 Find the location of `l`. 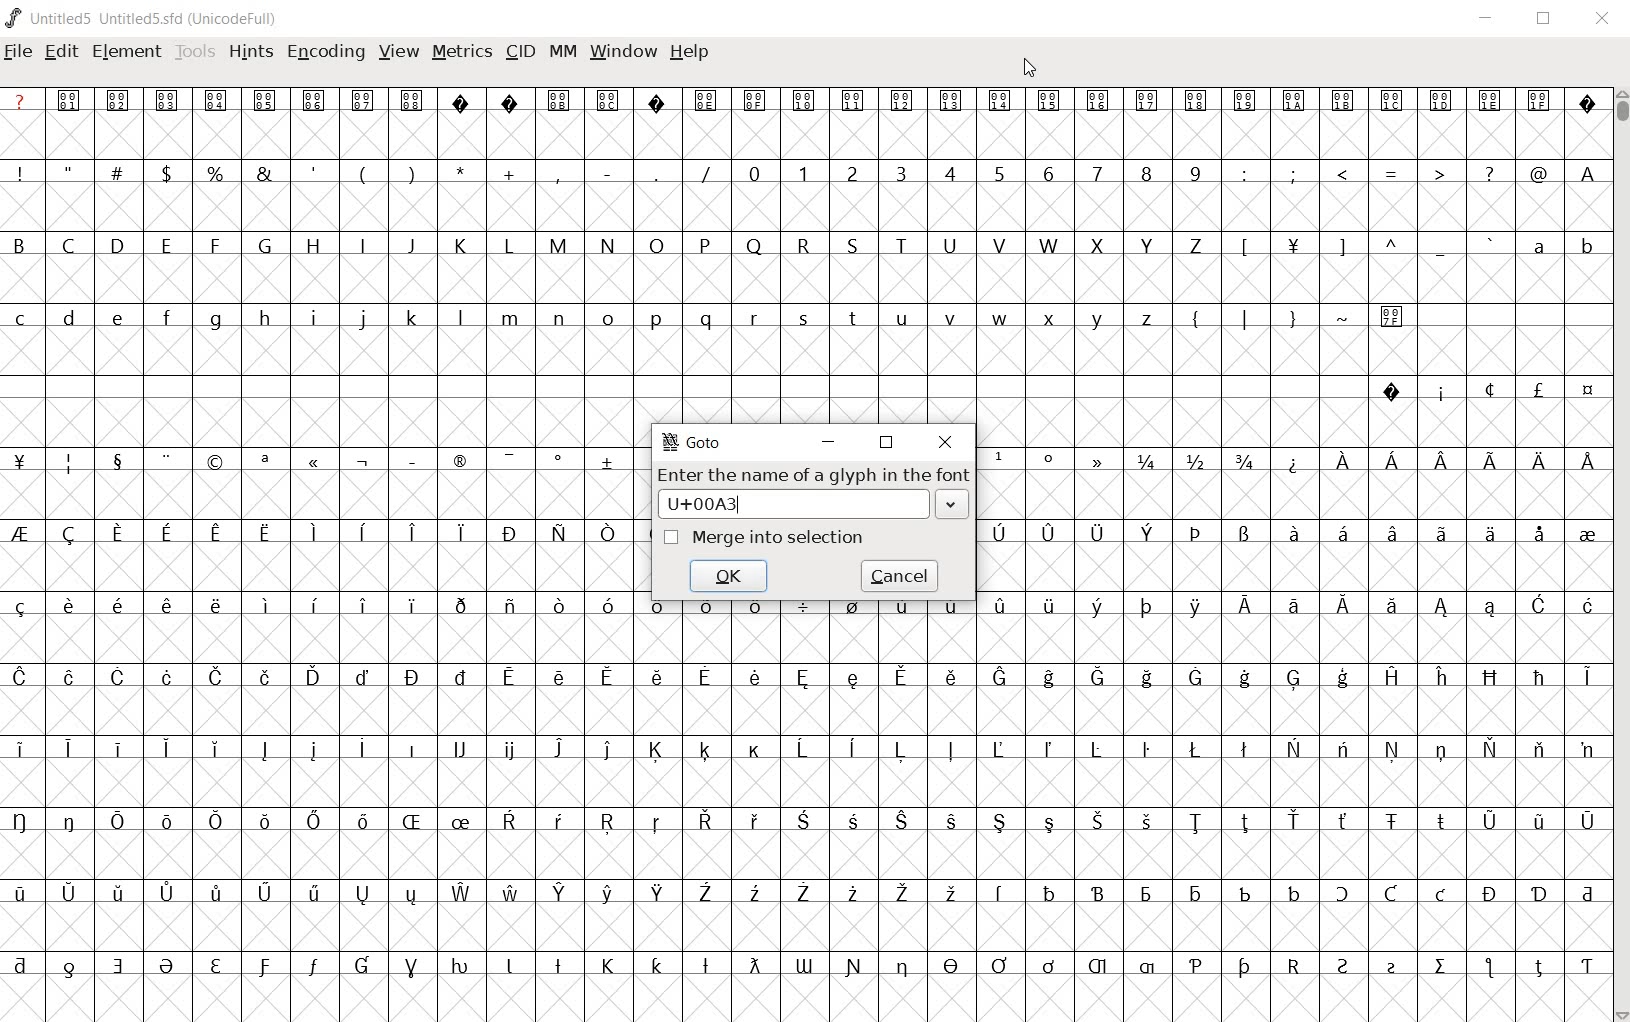

l is located at coordinates (461, 317).